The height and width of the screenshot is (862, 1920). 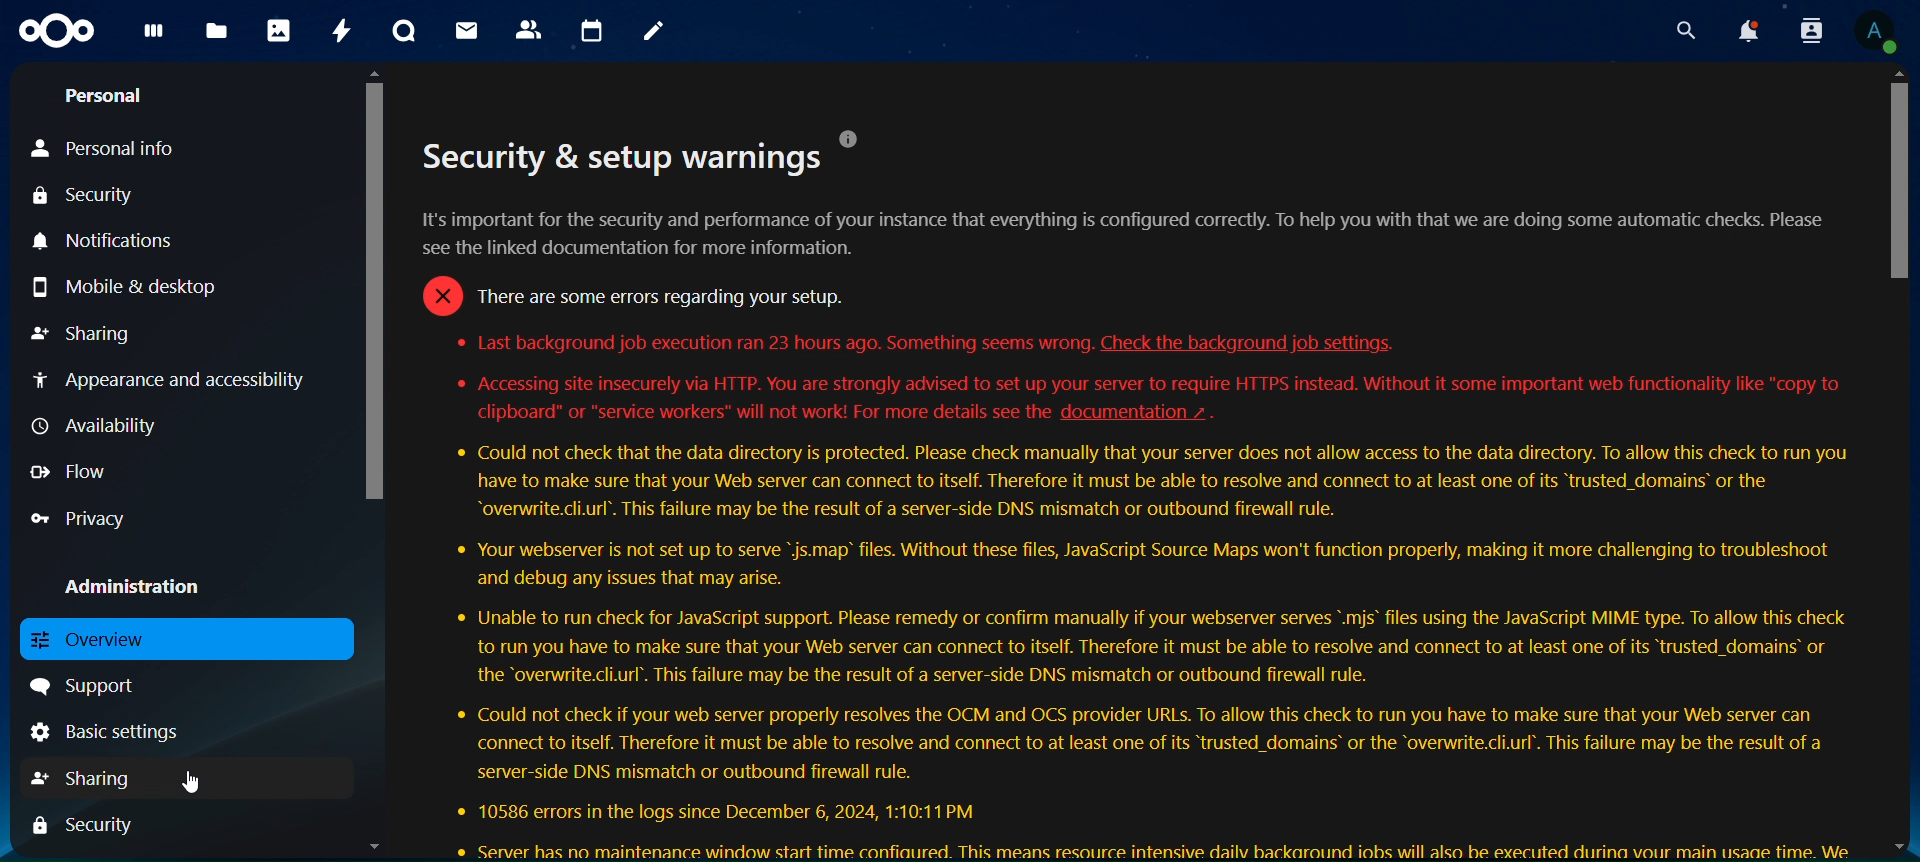 I want to click on mail, so click(x=469, y=31).